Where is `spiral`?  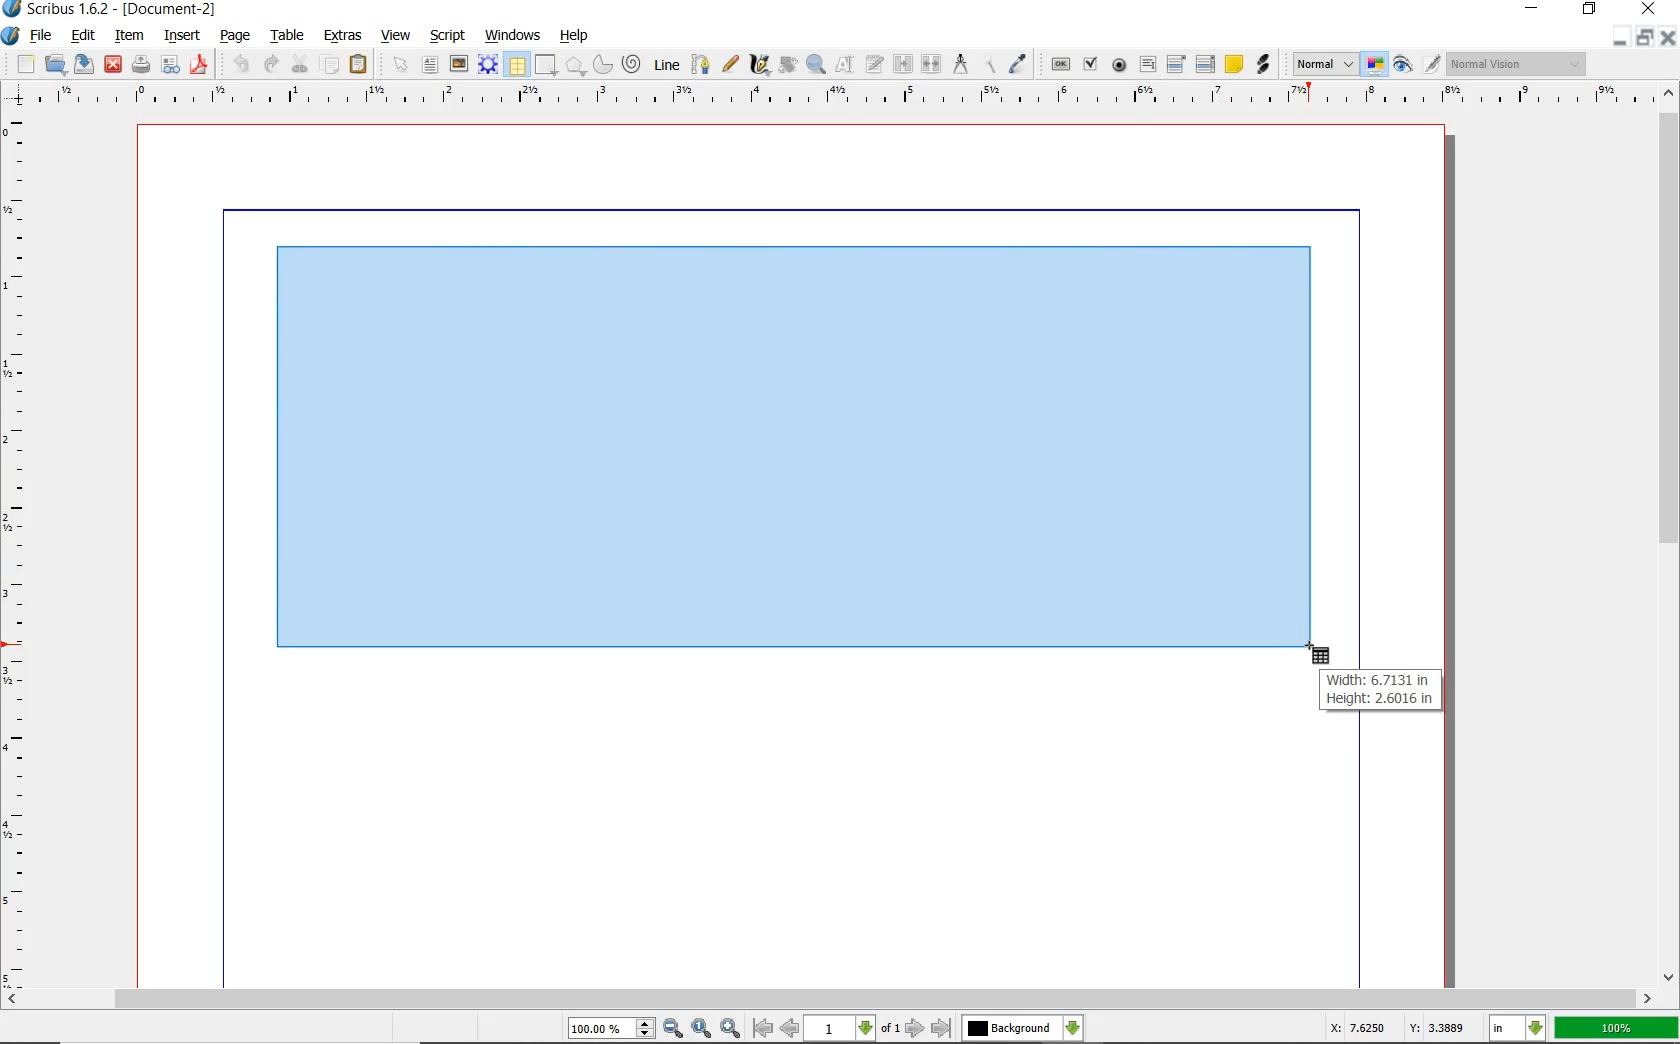 spiral is located at coordinates (632, 65).